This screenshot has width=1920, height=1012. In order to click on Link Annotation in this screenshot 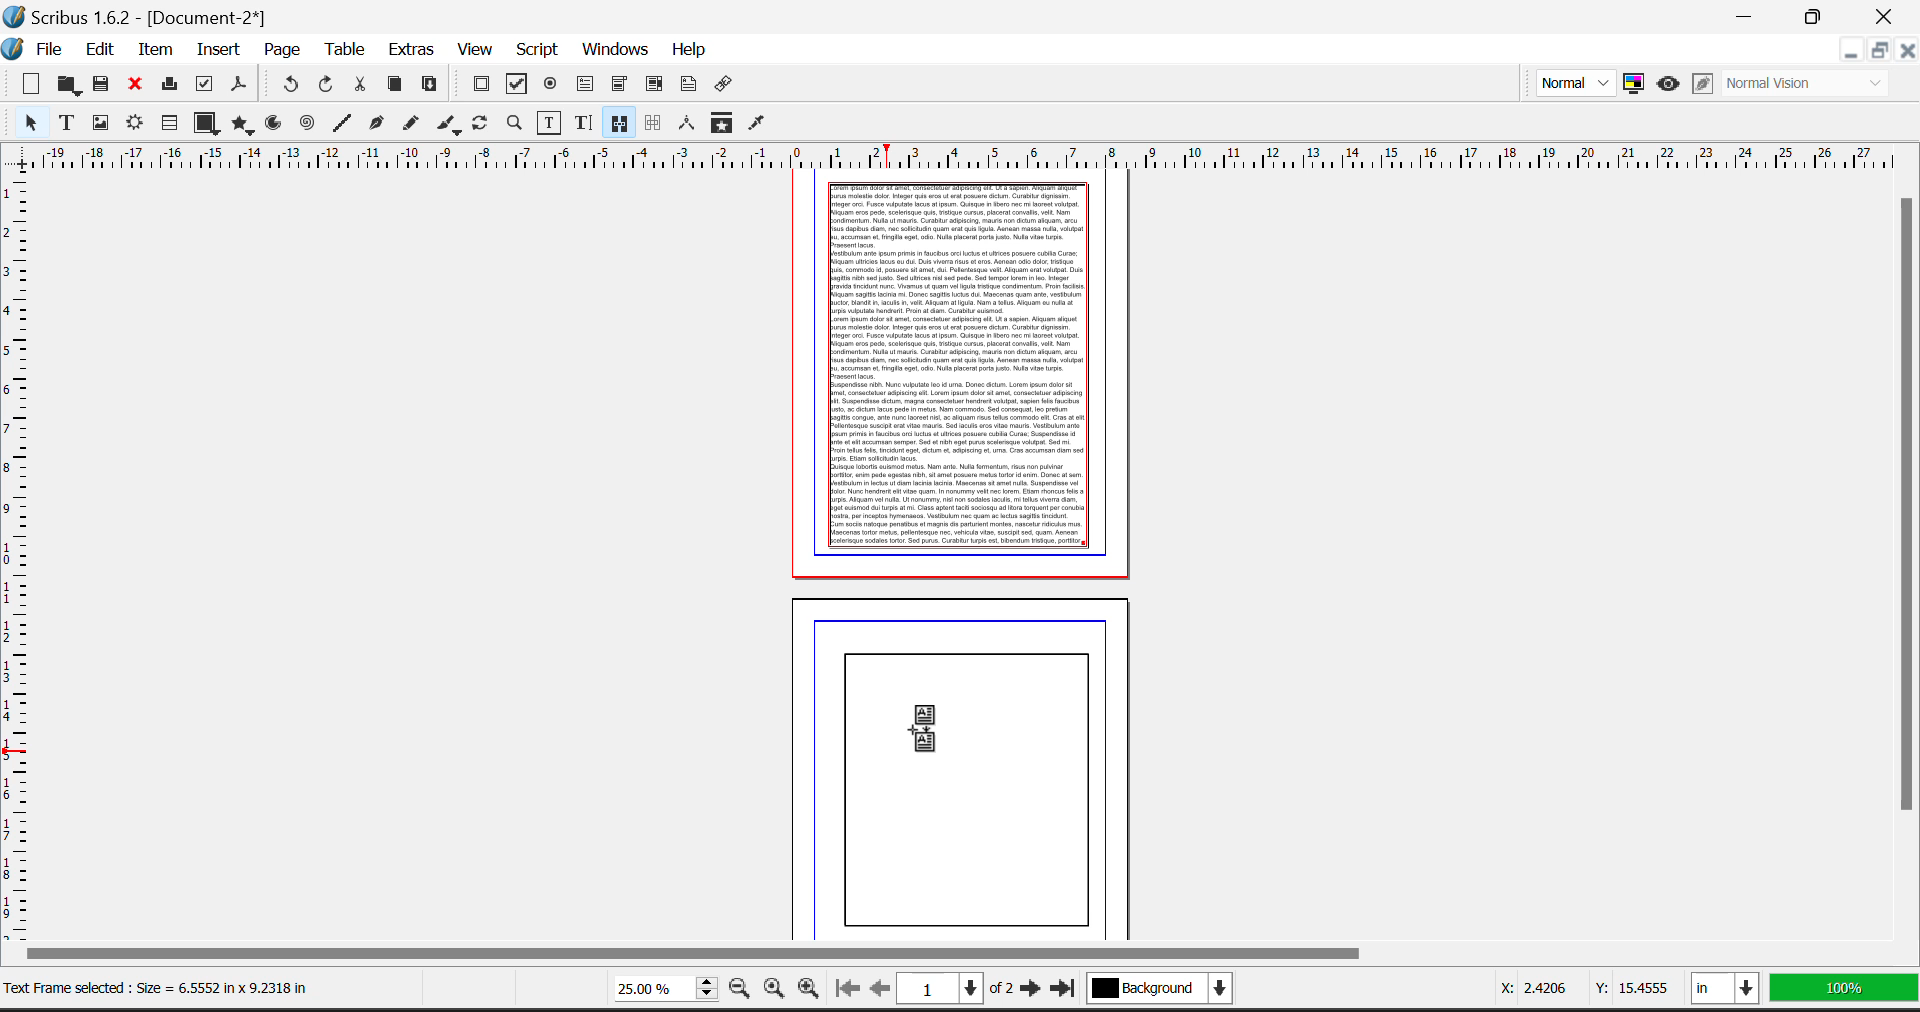, I will do `click(727, 87)`.